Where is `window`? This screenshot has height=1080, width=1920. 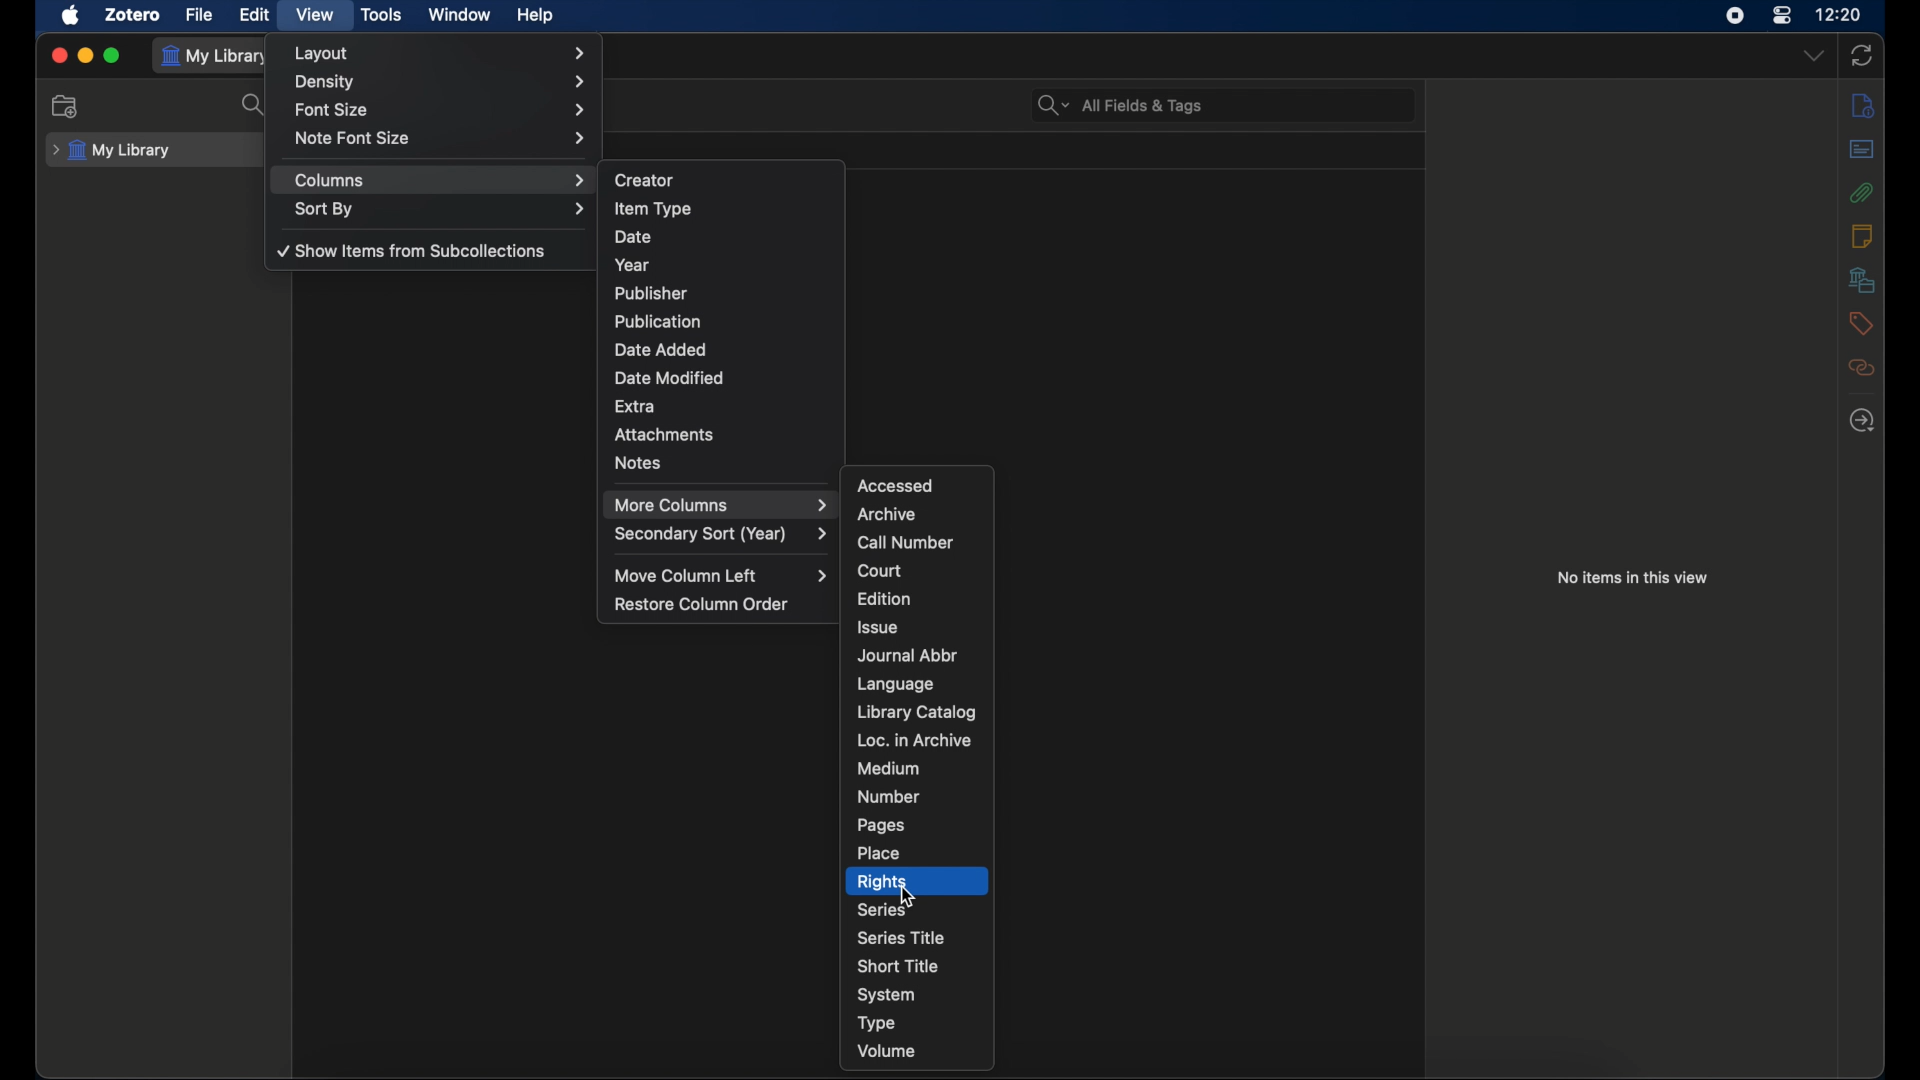
window is located at coordinates (458, 15).